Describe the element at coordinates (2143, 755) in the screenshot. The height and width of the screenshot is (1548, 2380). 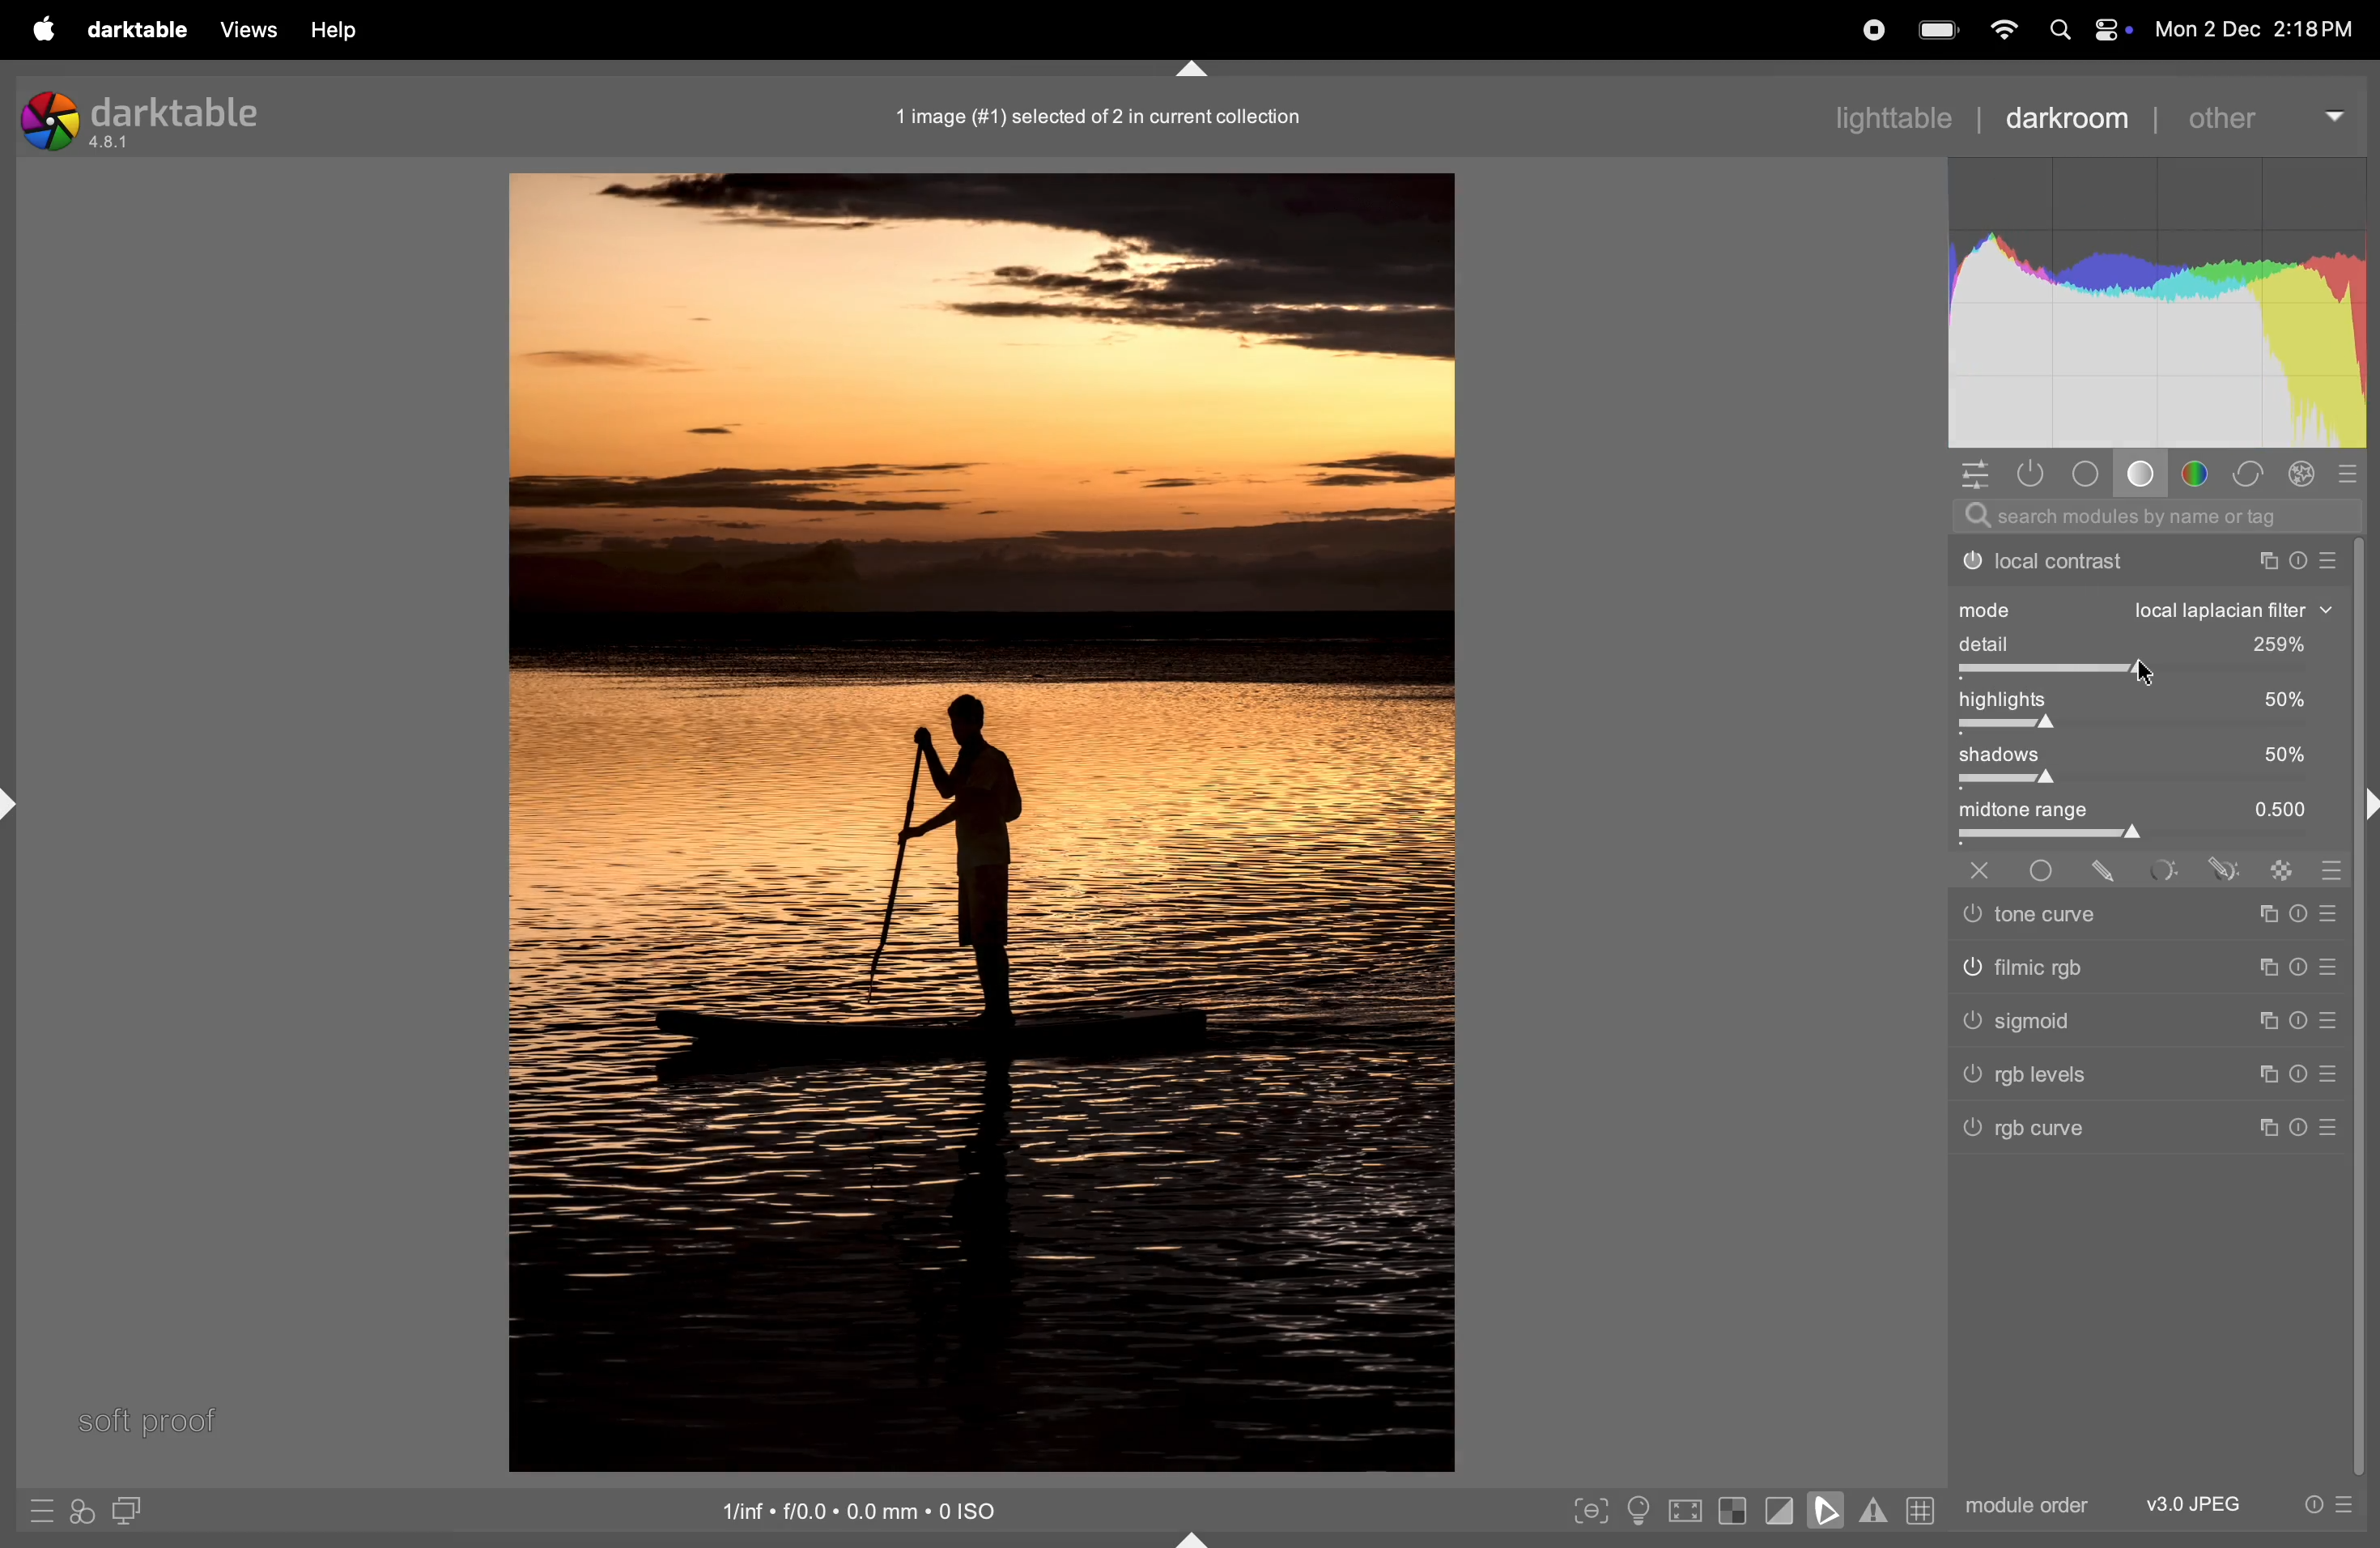
I see `shadows` at that location.